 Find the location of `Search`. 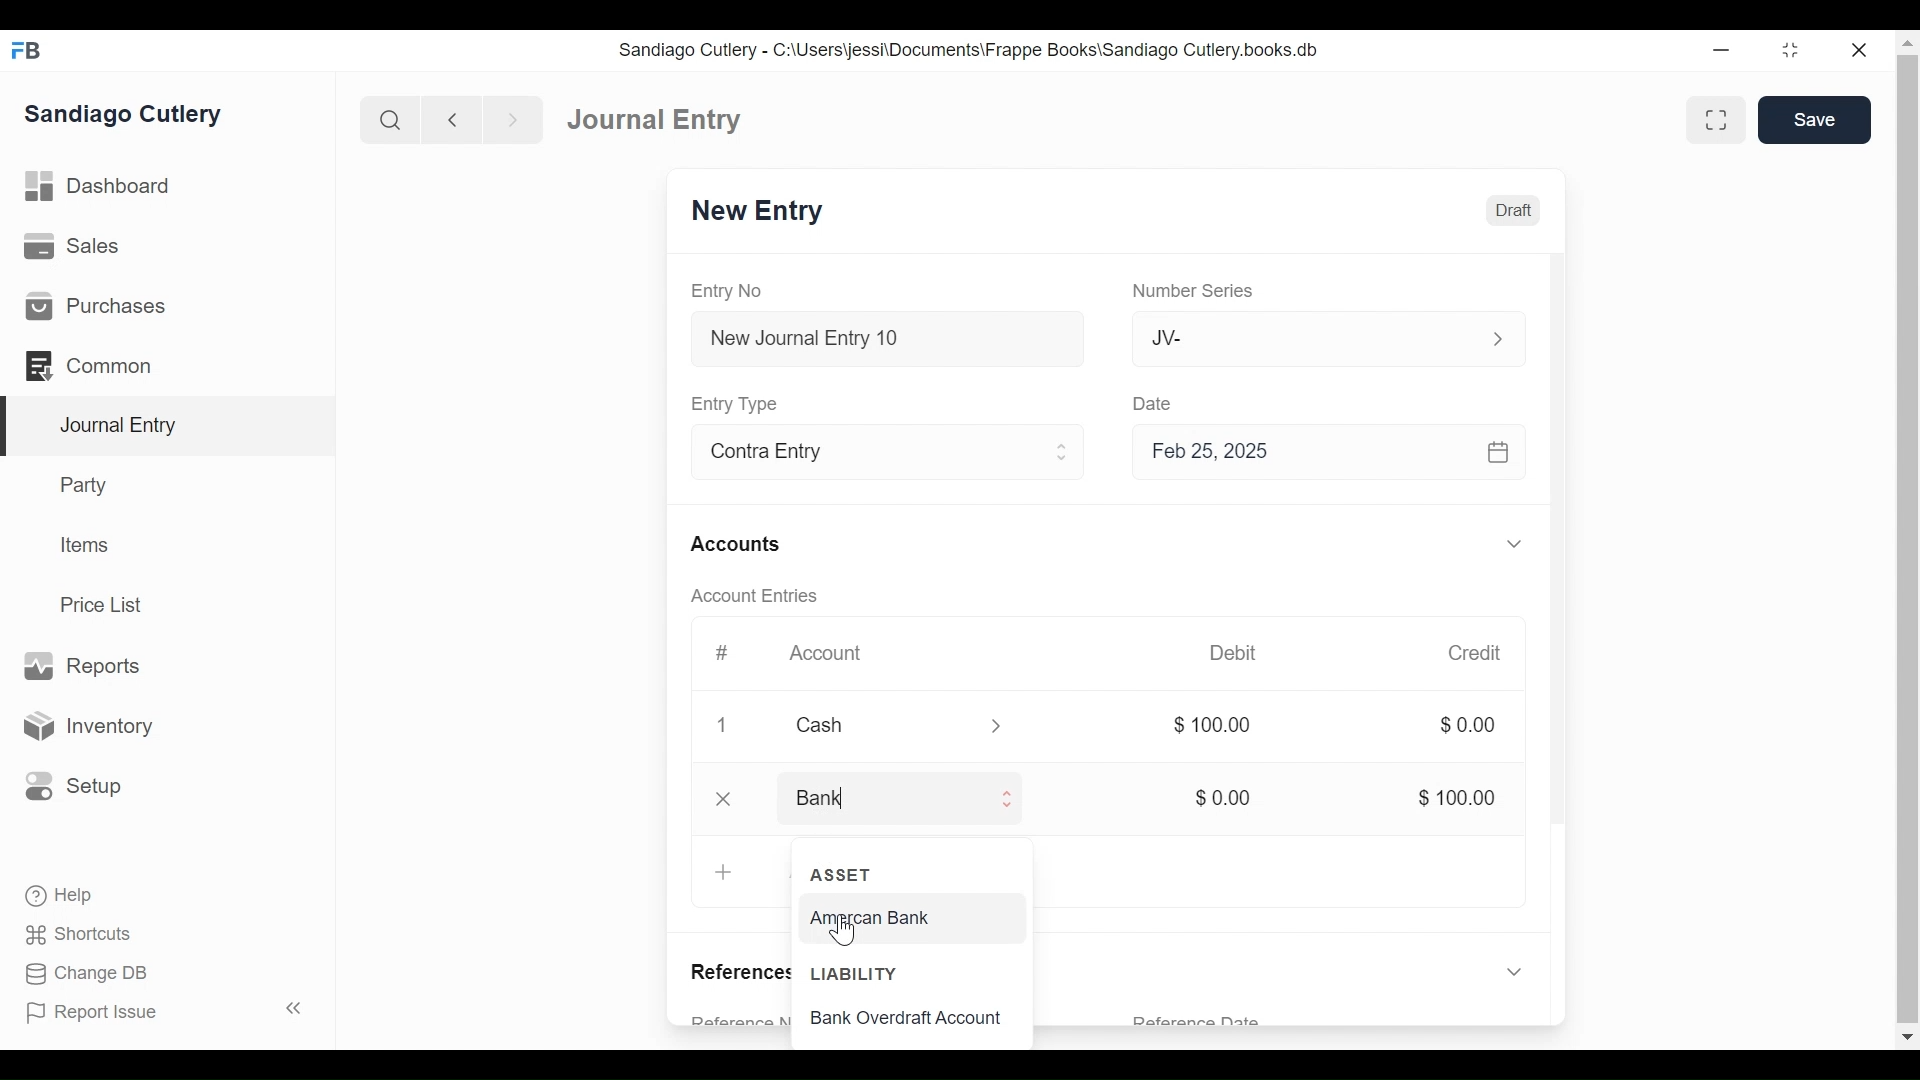

Search is located at coordinates (391, 119).